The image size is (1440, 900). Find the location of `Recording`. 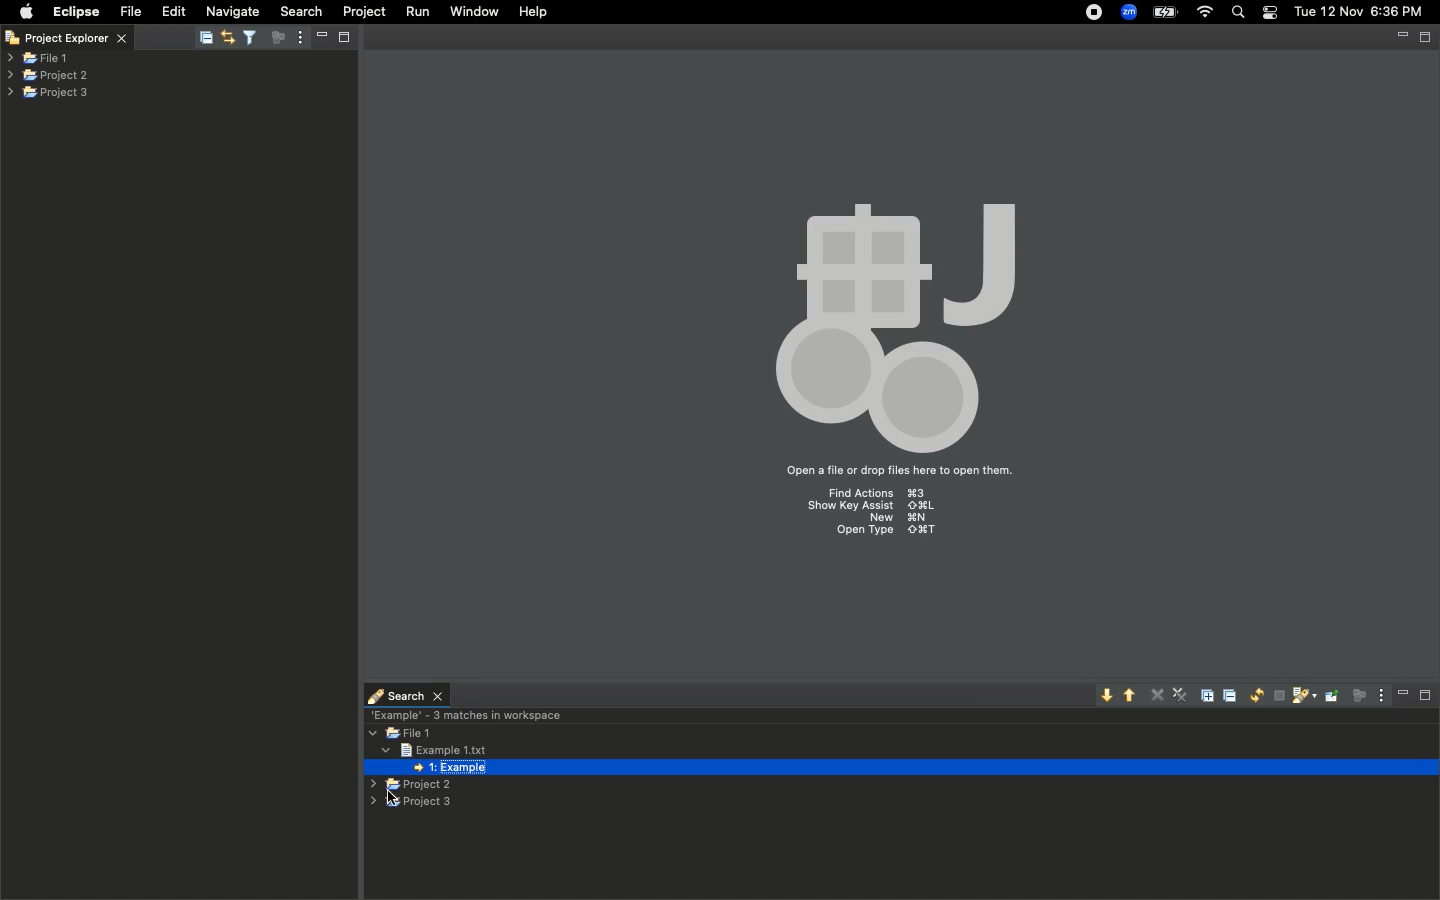

Recording is located at coordinates (1095, 14).